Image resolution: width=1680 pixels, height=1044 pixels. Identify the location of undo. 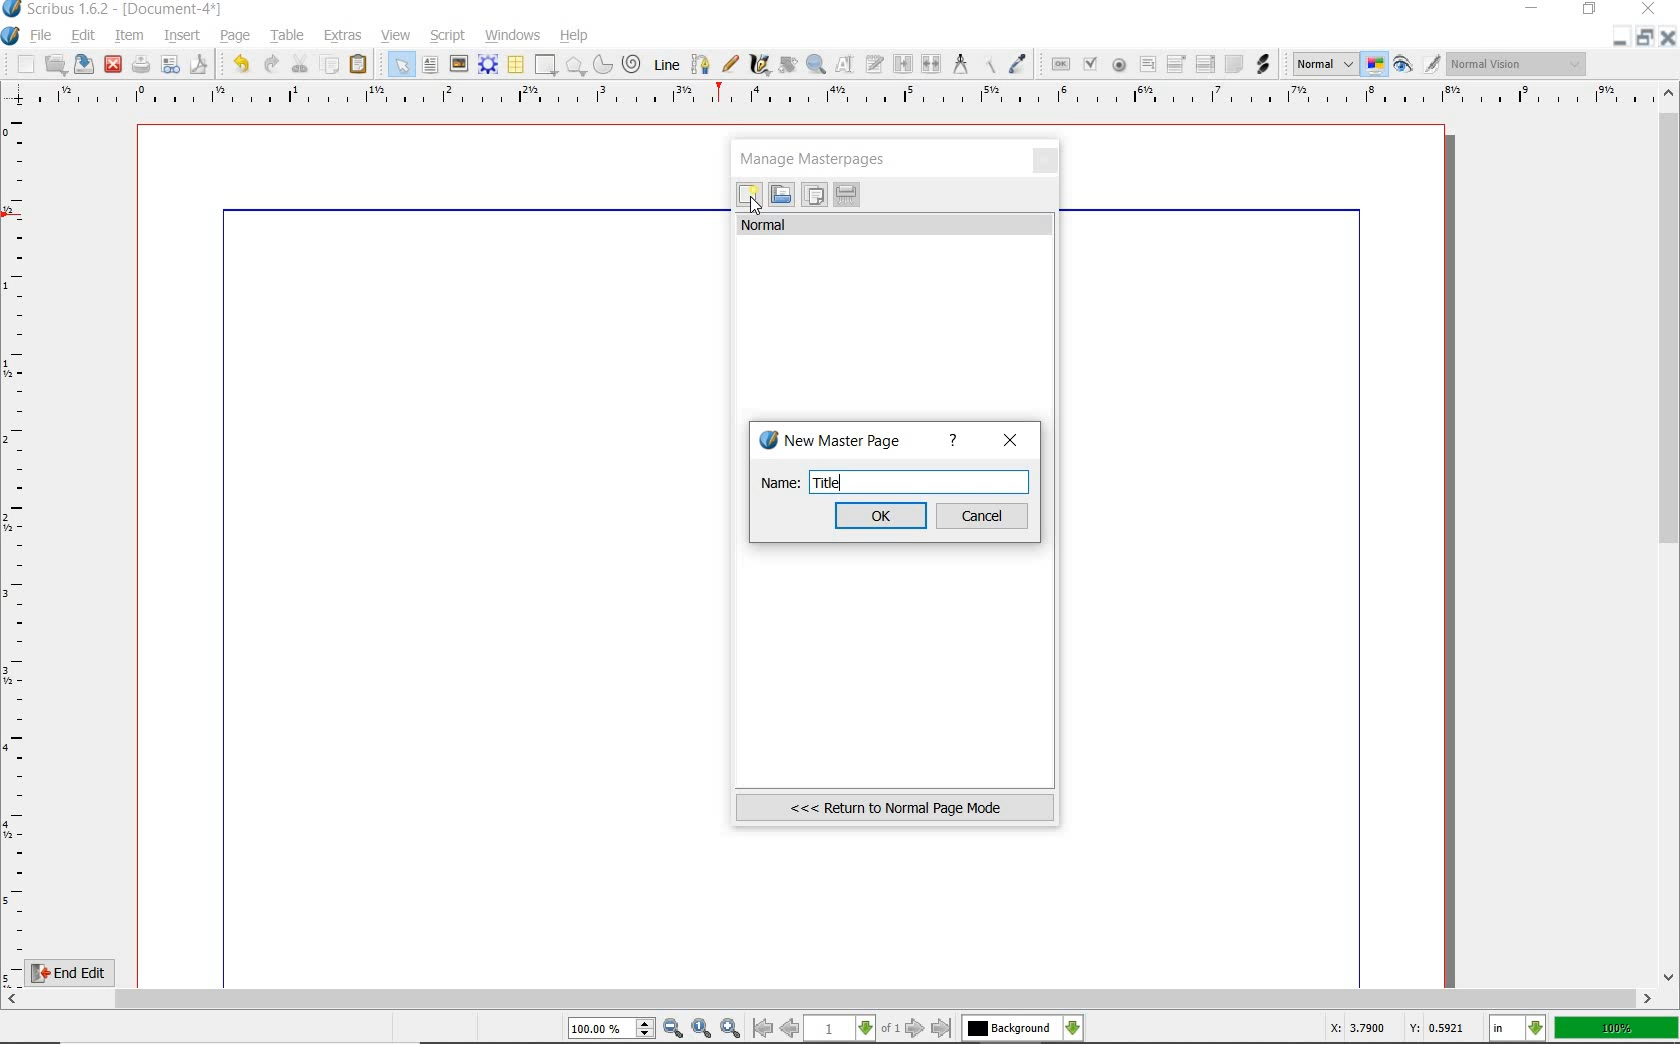
(237, 62).